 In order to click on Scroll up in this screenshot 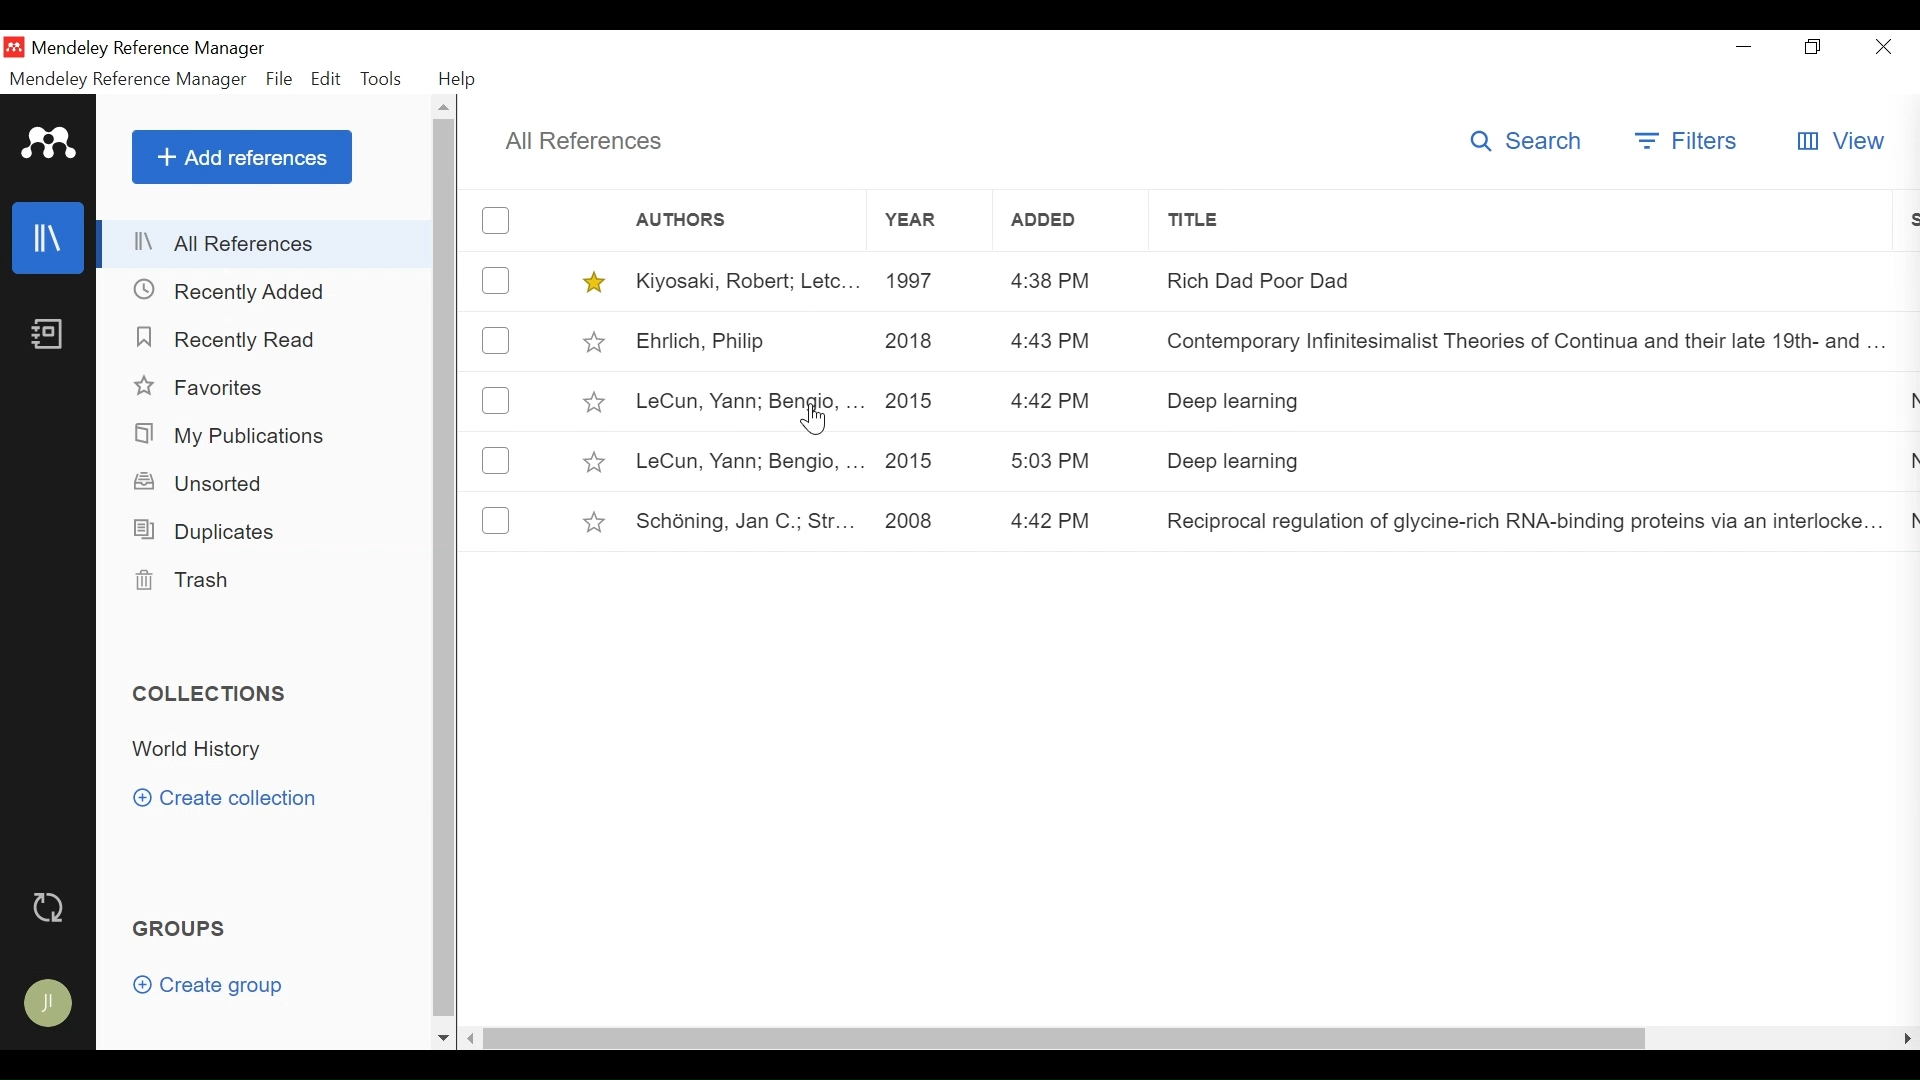, I will do `click(446, 110)`.